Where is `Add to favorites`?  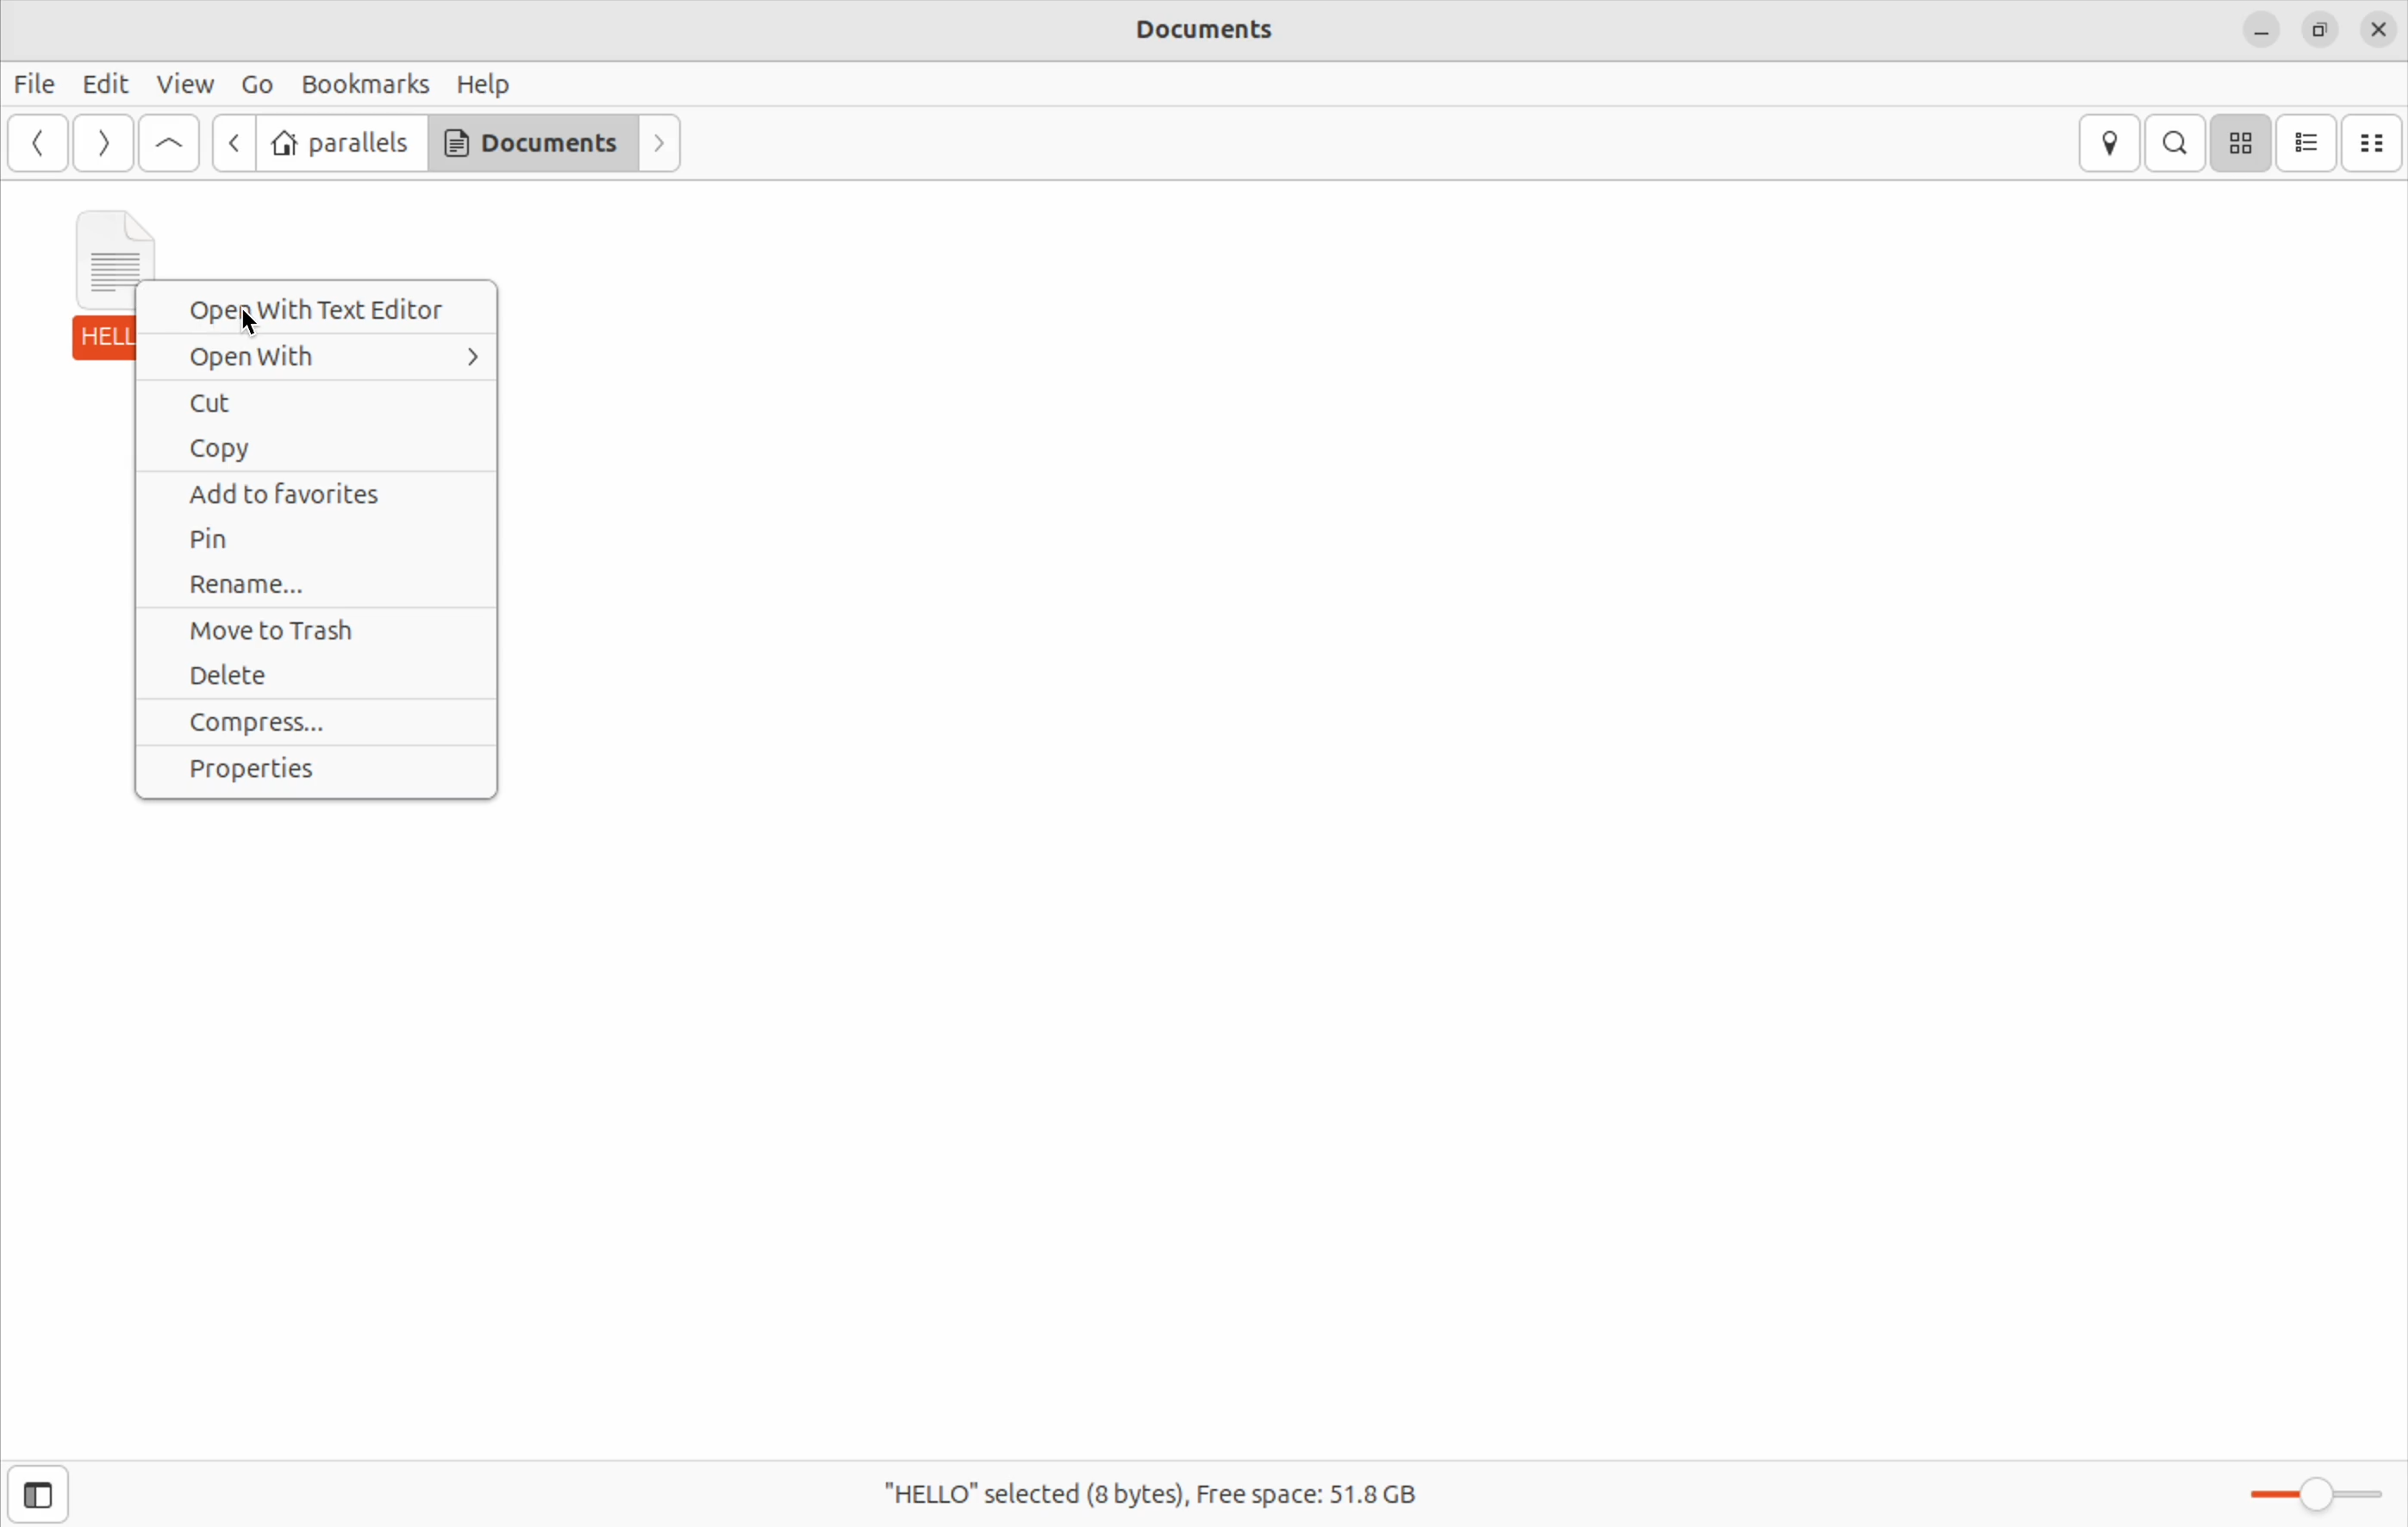 Add to favorites is located at coordinates (318, 494).